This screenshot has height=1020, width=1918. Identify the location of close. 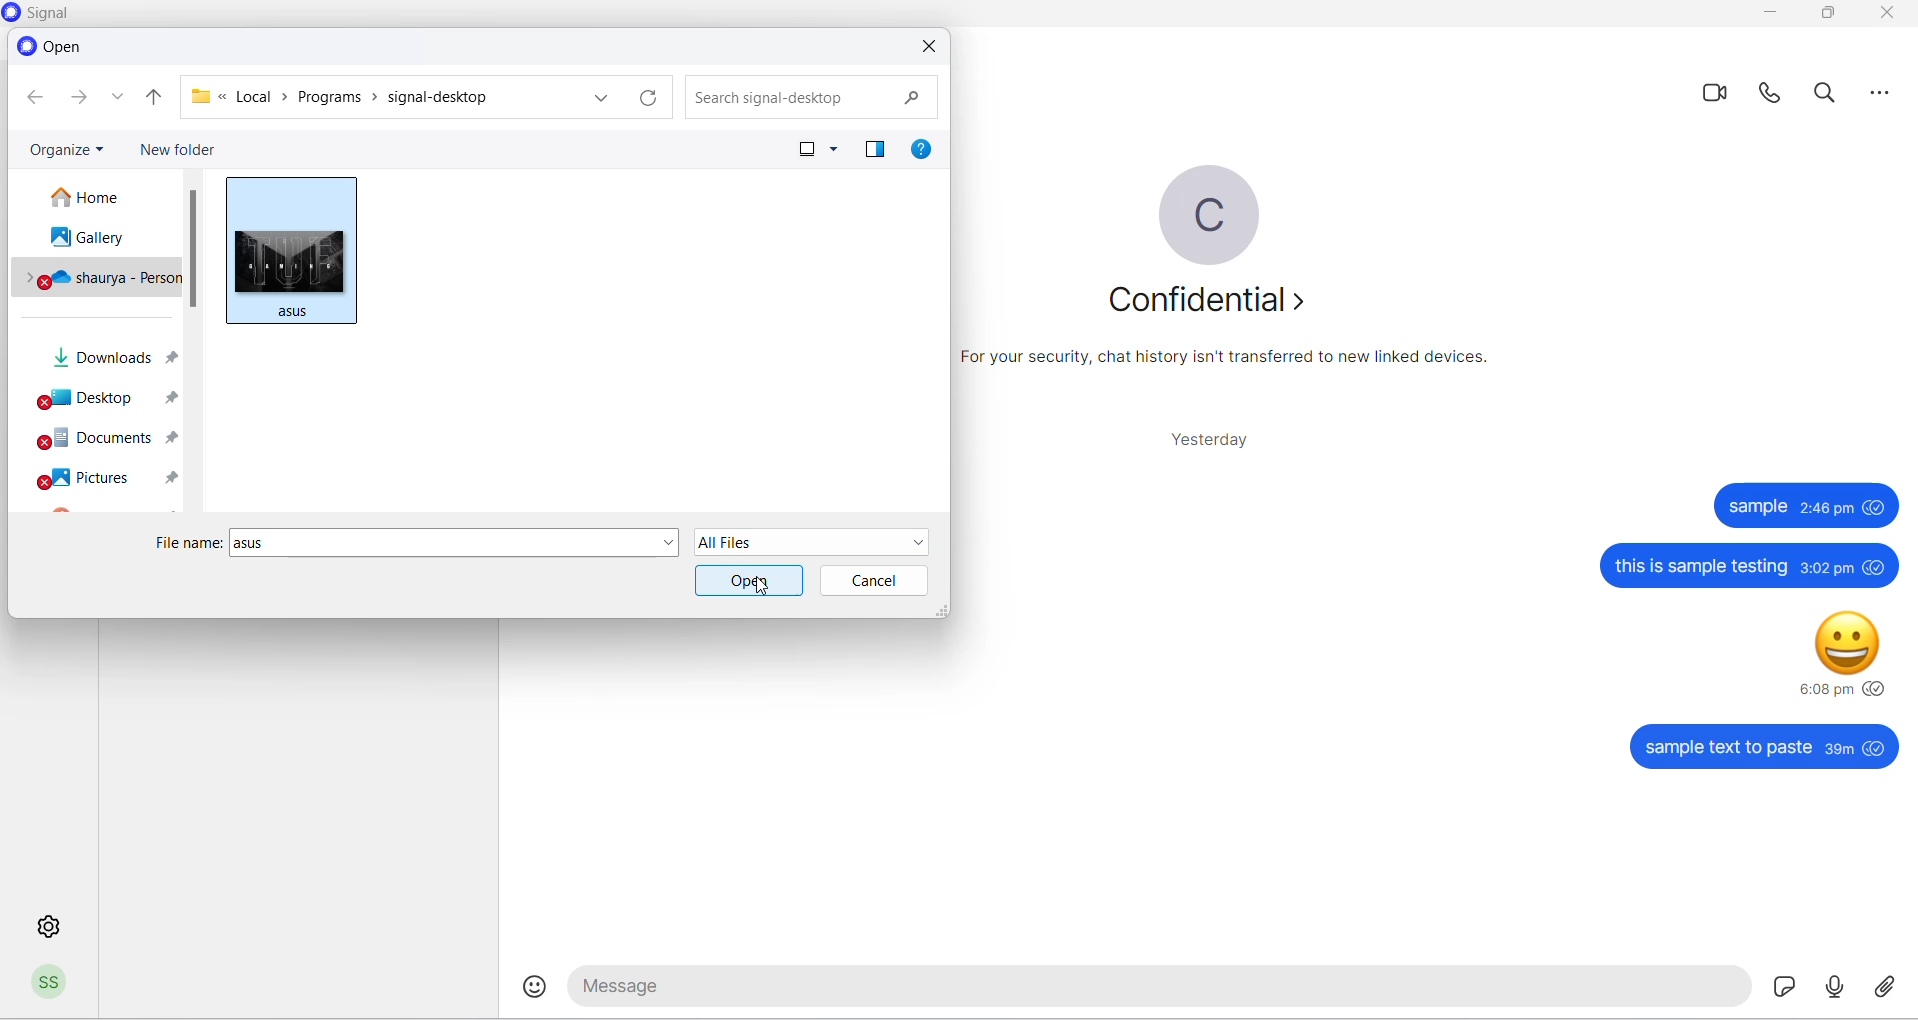
(930, 47).